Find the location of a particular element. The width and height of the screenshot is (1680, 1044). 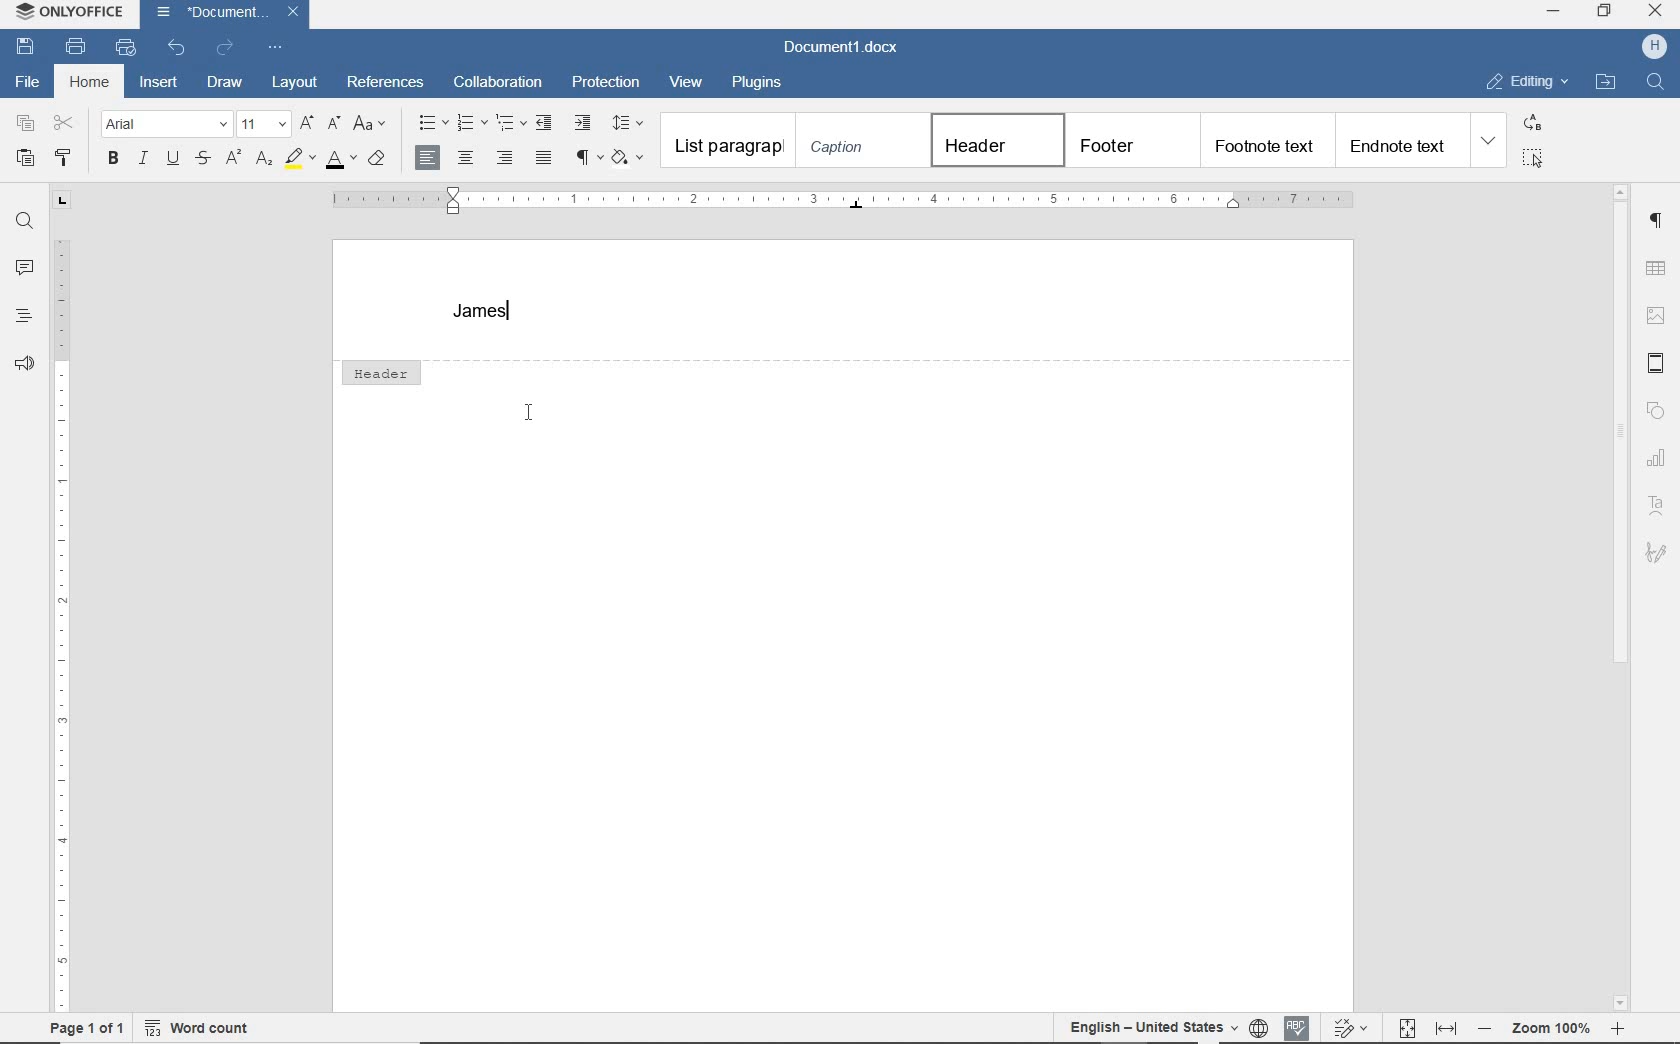

spellchecking is located at coordinates (1295, 1027).